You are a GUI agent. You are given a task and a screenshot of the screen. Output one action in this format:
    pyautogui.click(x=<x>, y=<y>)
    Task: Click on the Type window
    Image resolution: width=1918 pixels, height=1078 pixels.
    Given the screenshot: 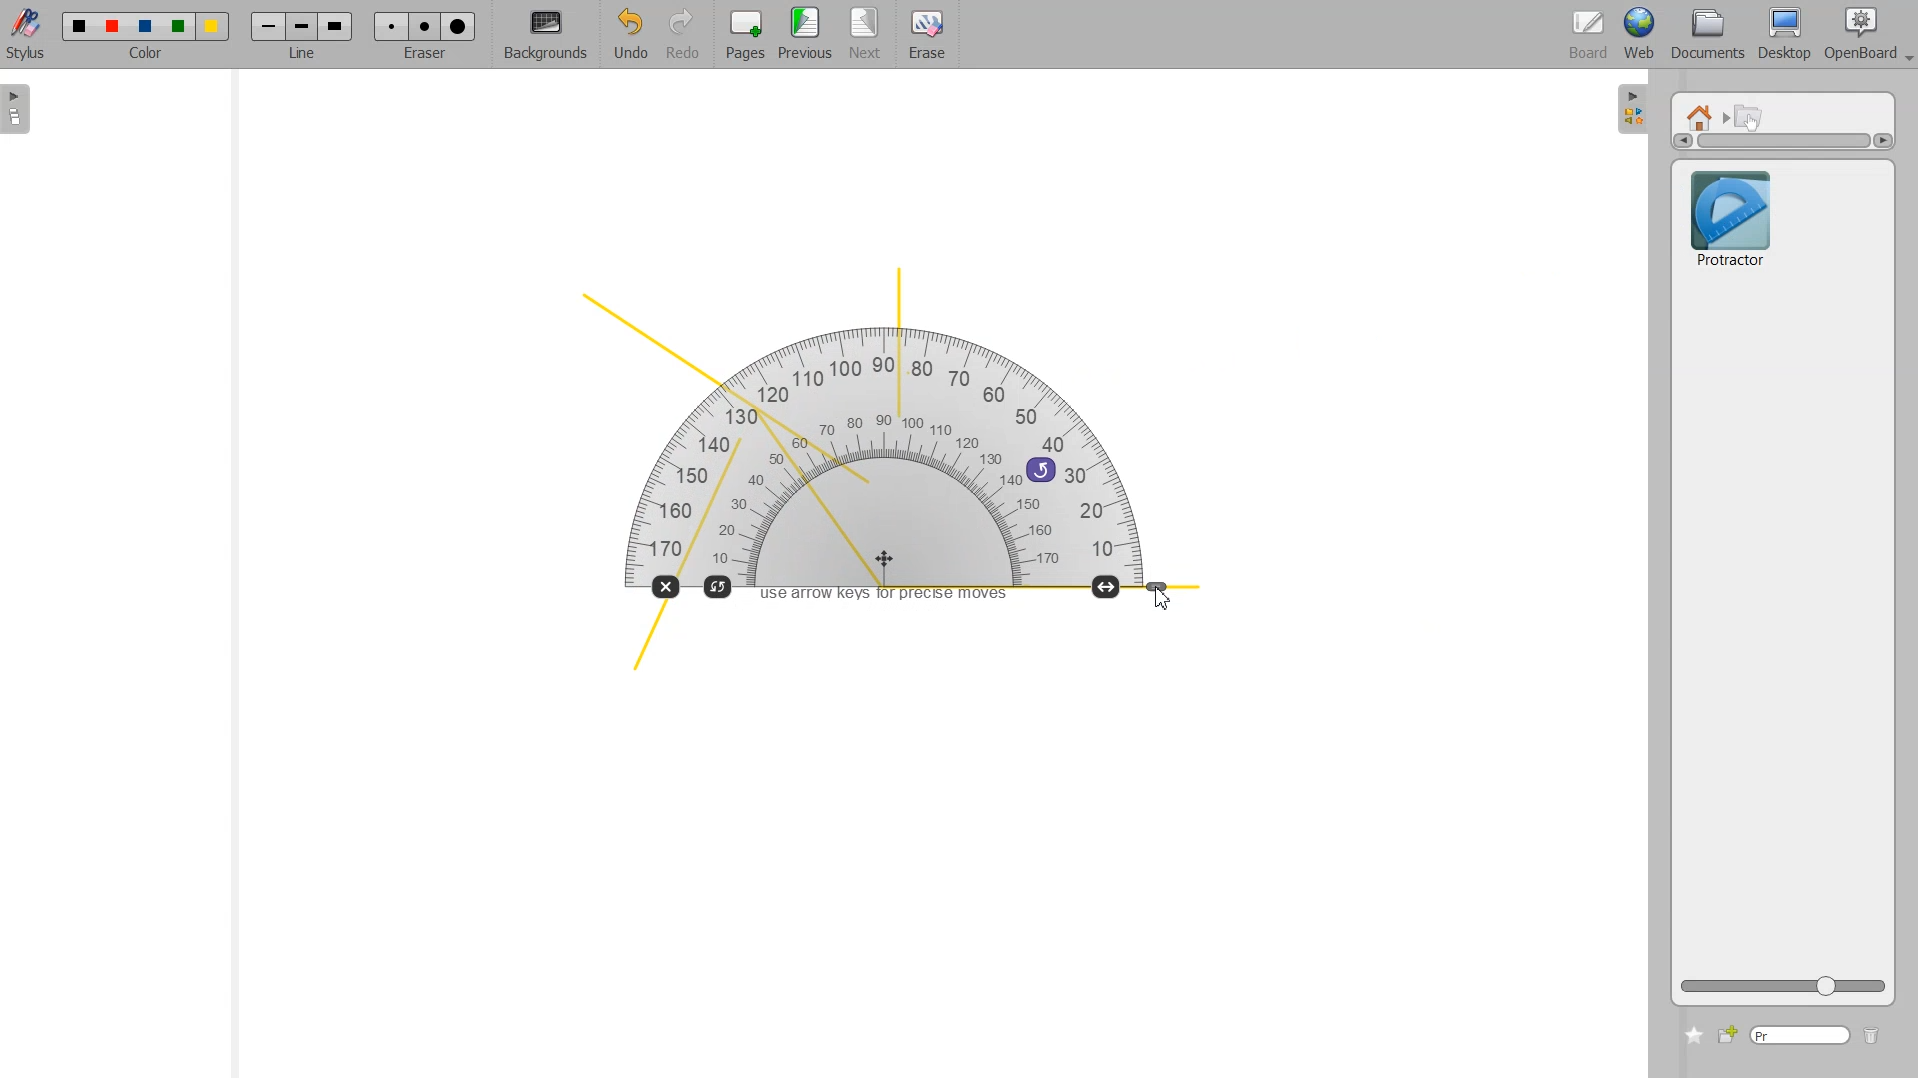 What is the action you would take?
    pyautogui.click(x=1799, y=1036)
    